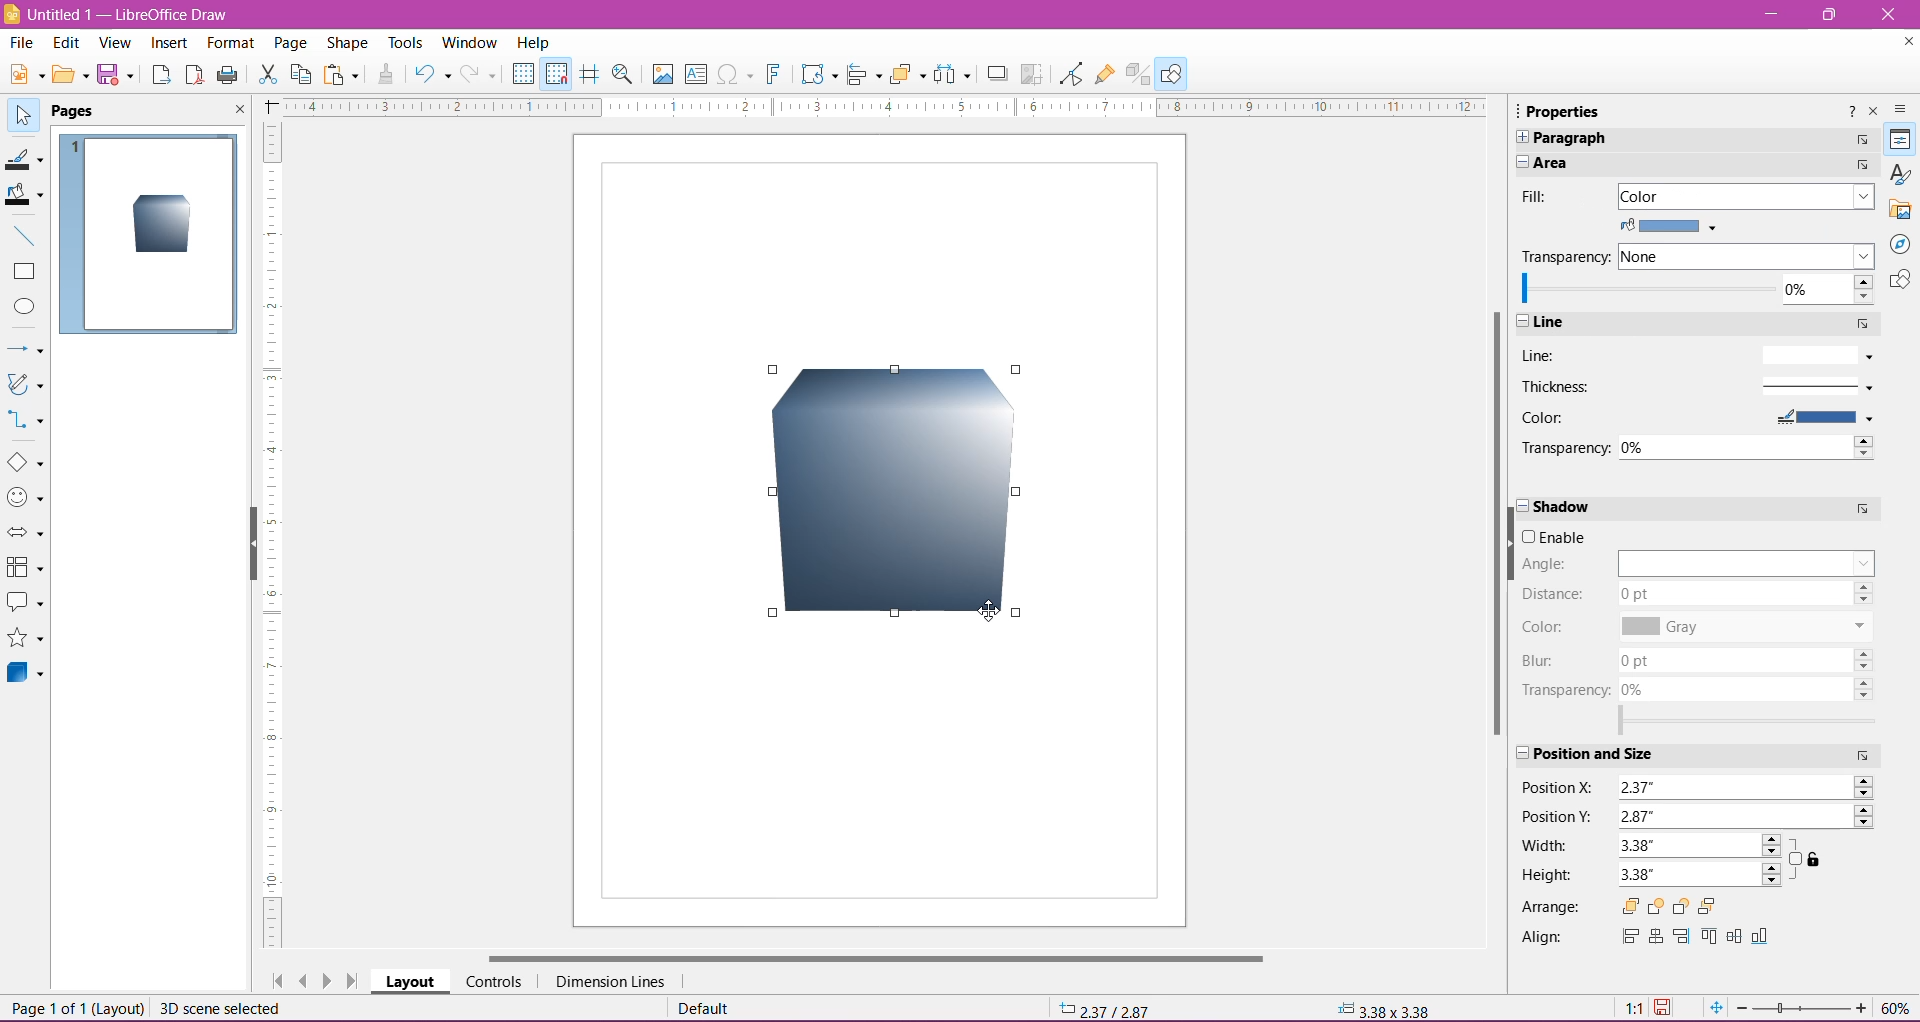 The image size is (1920, 1022). I want to click on Controls, so click(493, 982).